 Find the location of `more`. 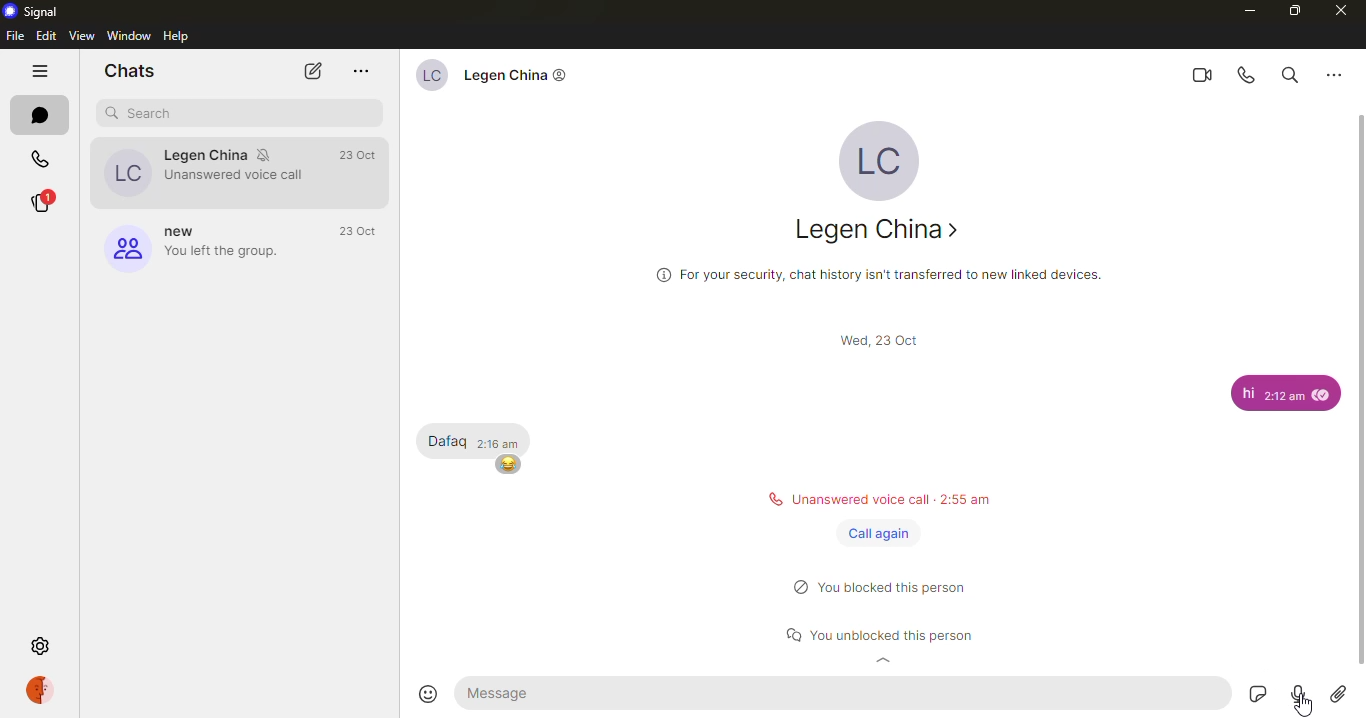

more is located at coordinates (359, 71).